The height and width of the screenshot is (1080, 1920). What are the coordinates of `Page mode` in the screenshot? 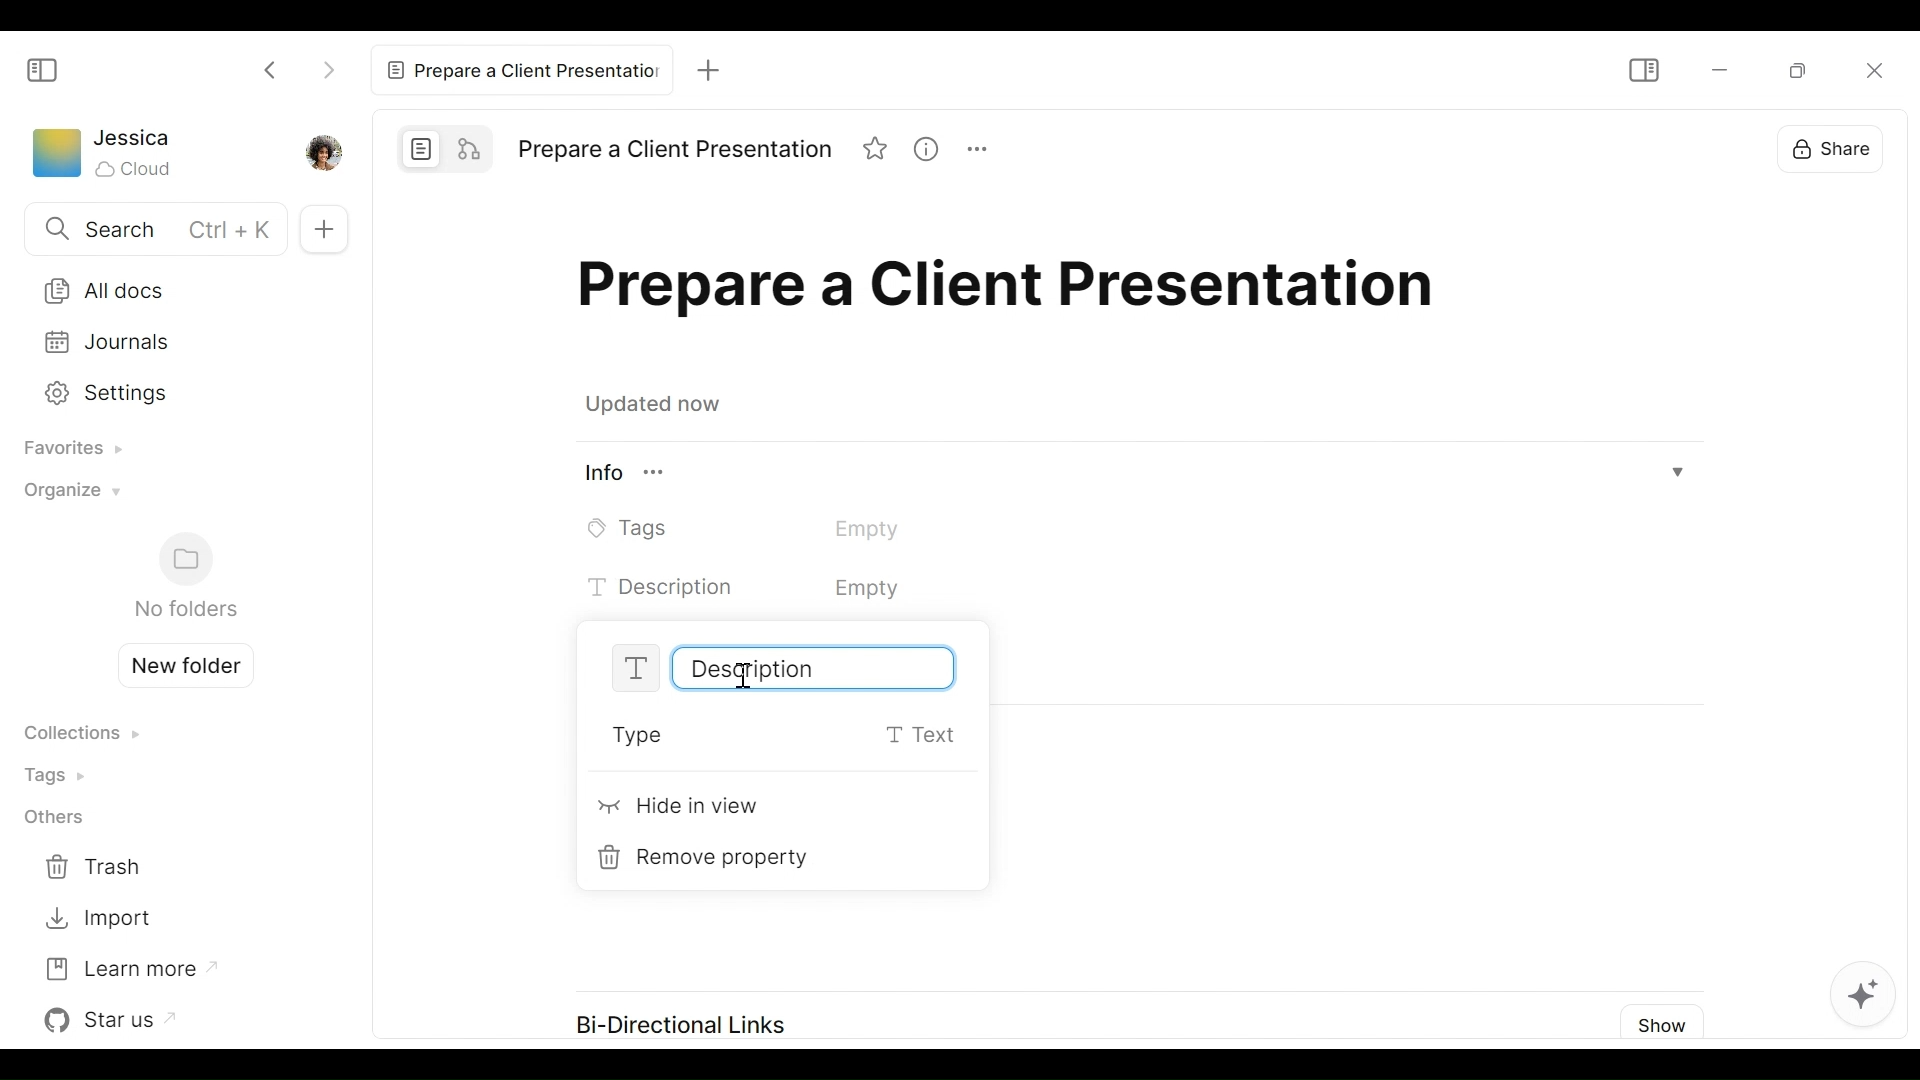 It's located at (422, 148).